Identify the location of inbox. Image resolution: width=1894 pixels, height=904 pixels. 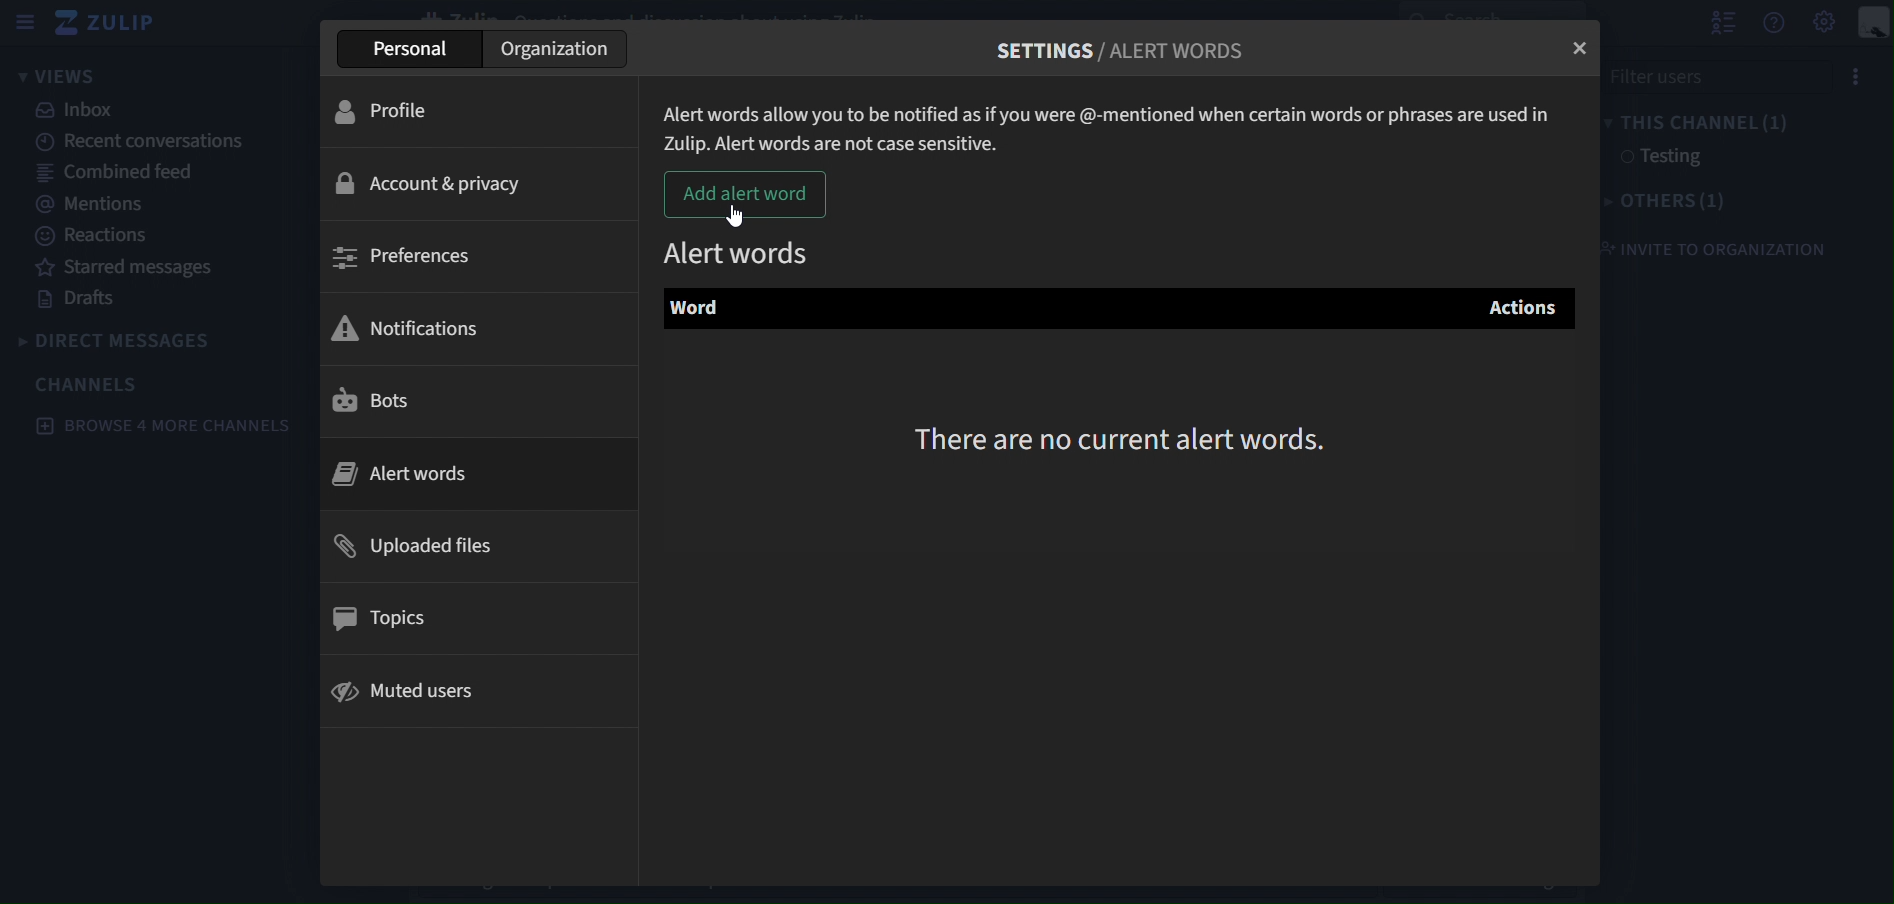
(77, 112).